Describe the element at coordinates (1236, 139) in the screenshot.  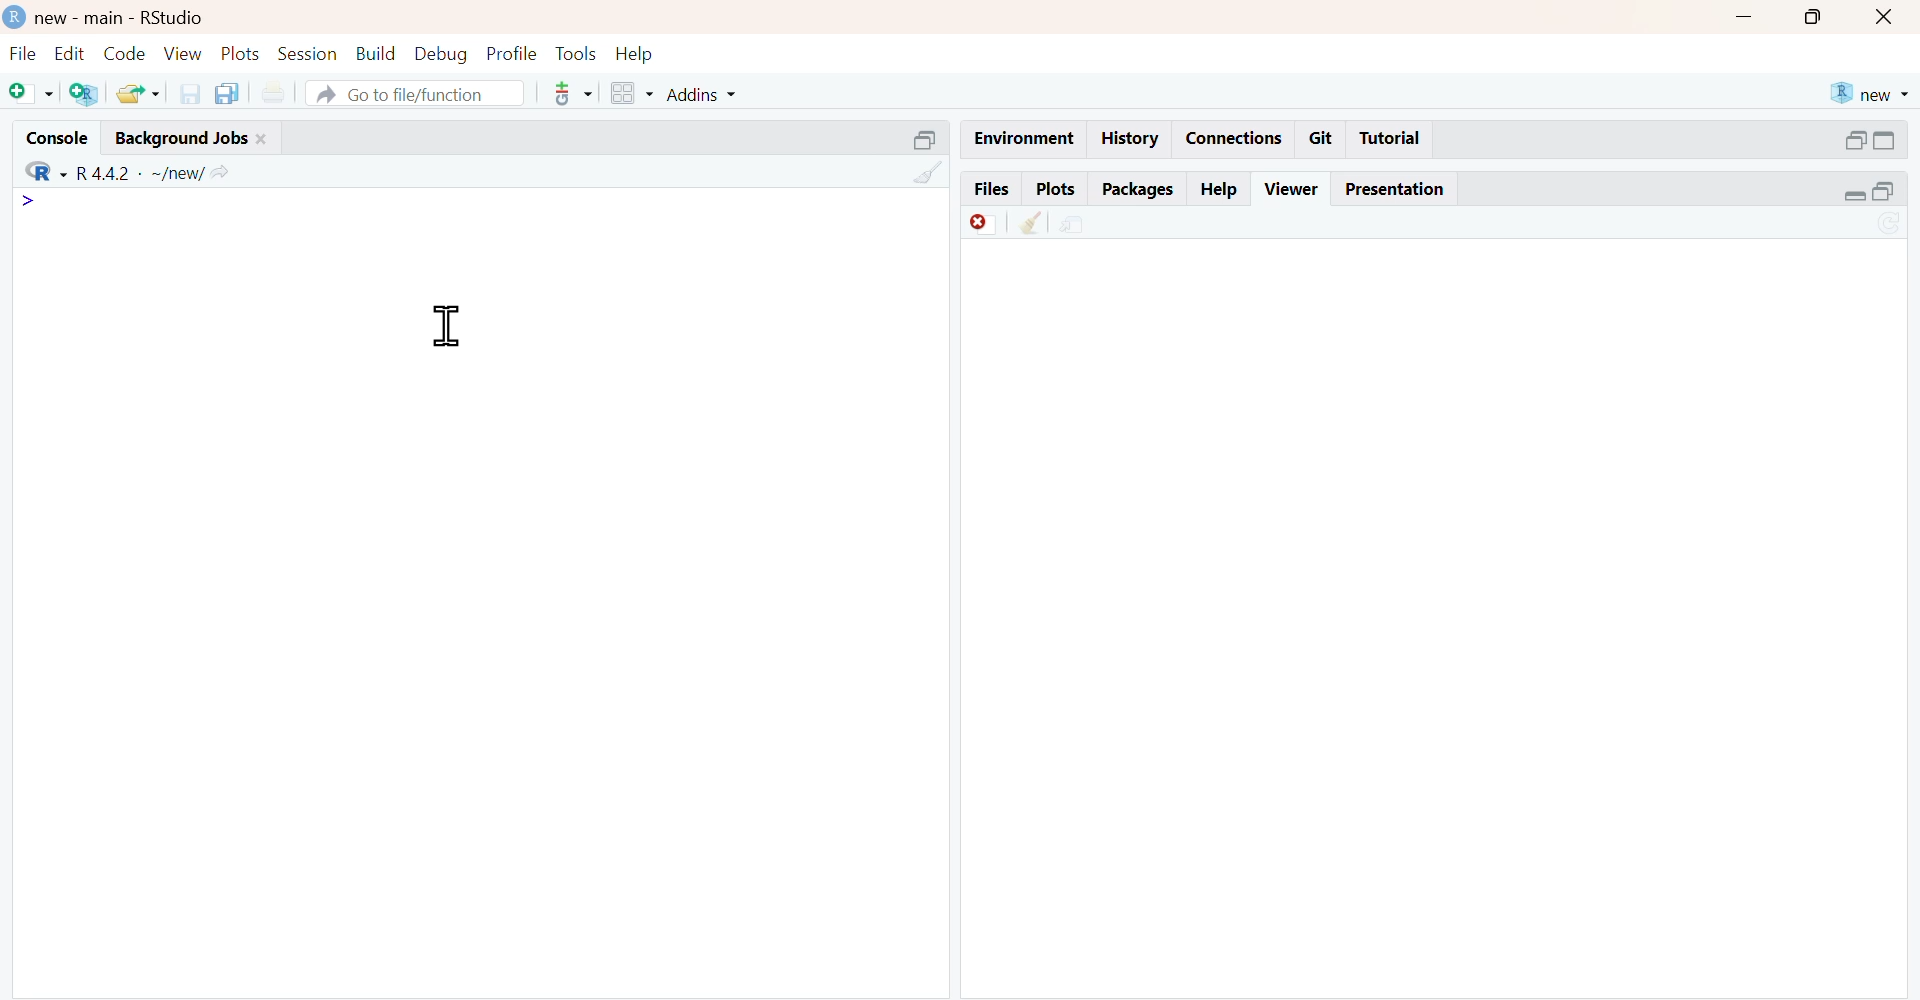
I see `connections` at that location.